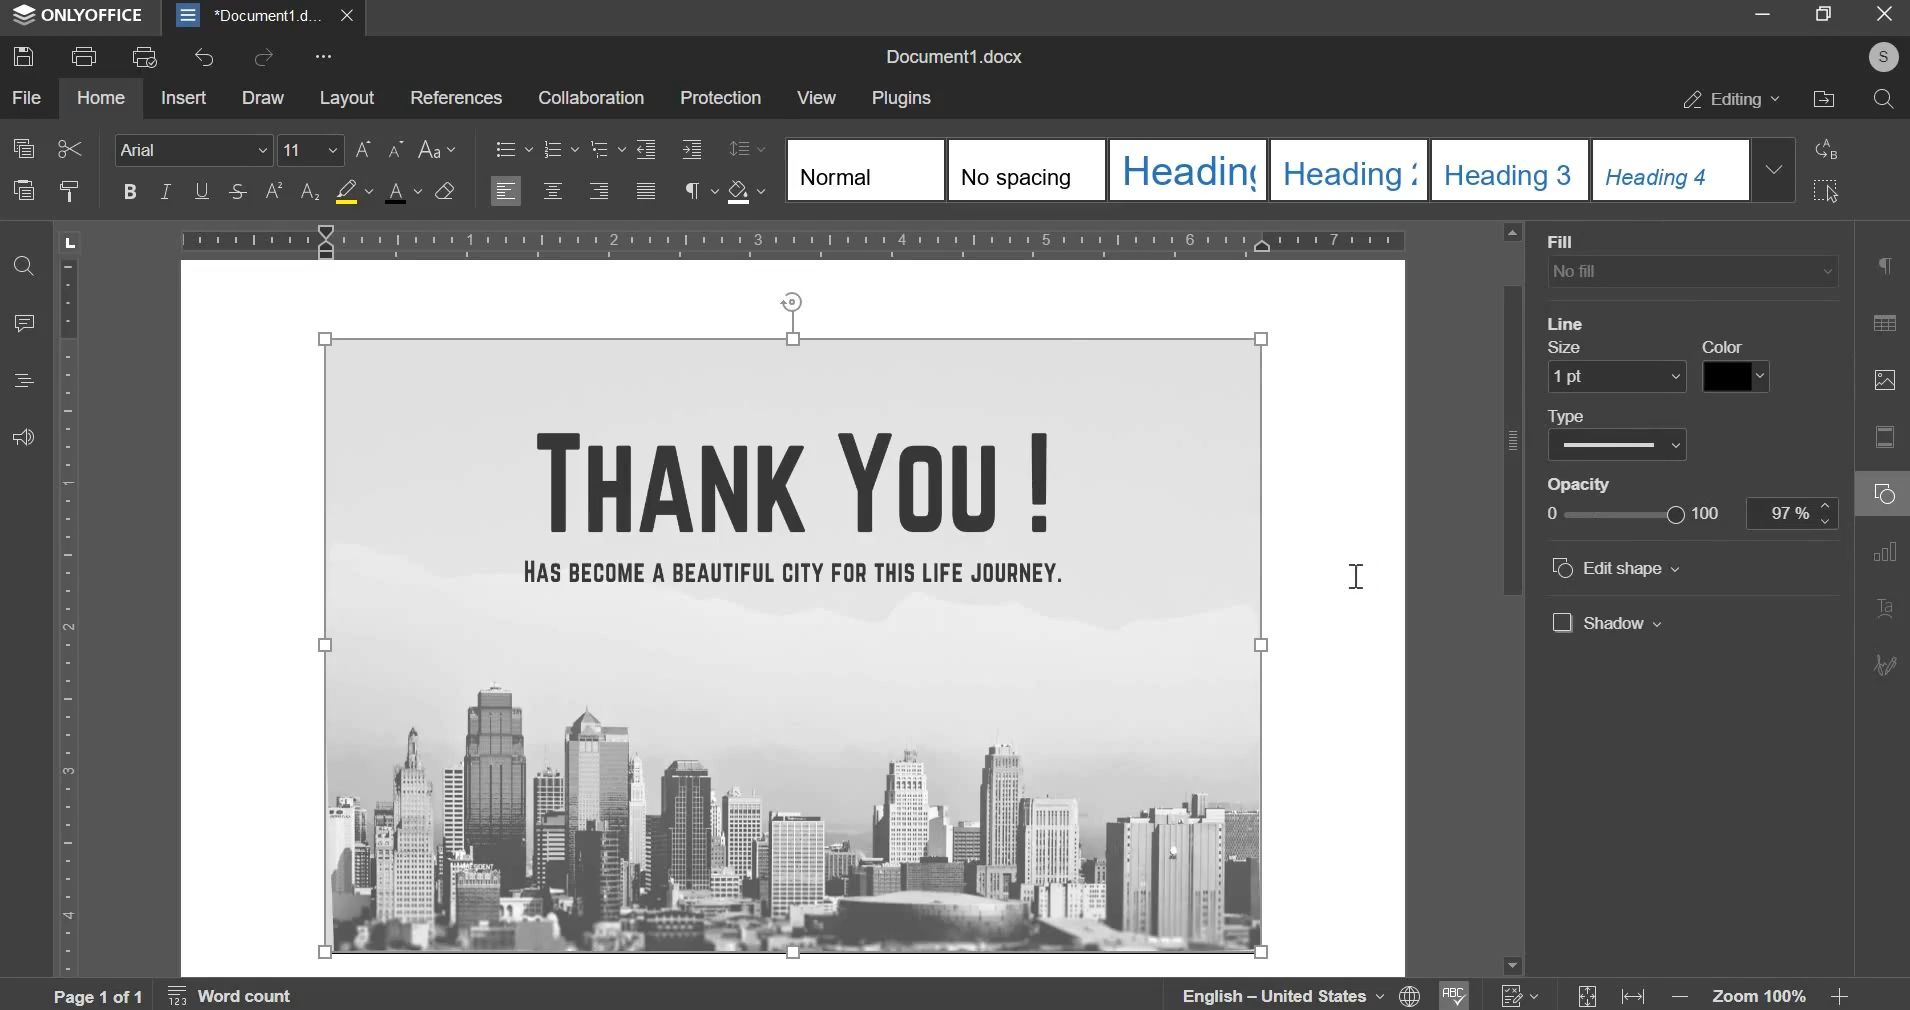 The width and height of the screenshot is (1910, 1010). Describe the element at coordinates (72, 190) in the screenshot. I see `clear style` at that location.